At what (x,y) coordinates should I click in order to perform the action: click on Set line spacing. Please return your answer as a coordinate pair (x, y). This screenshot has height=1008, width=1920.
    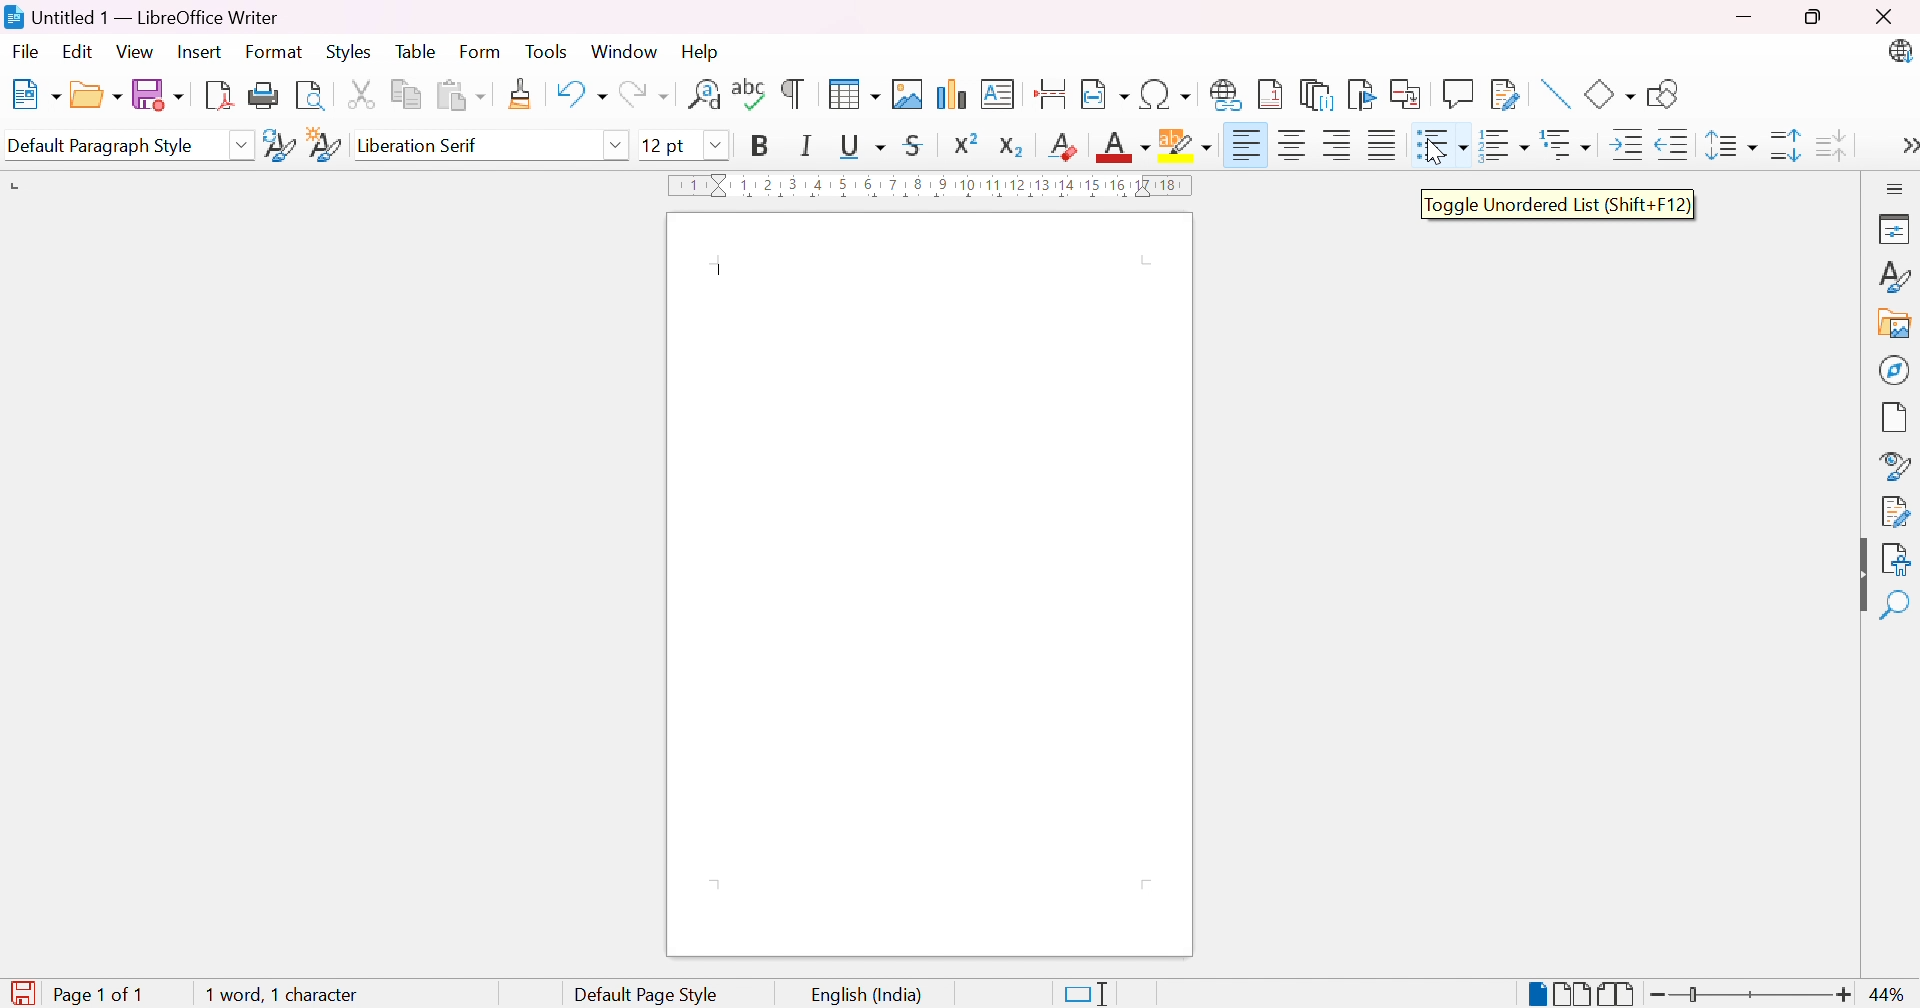
    Looking at the image, I should click on (1735, 146).